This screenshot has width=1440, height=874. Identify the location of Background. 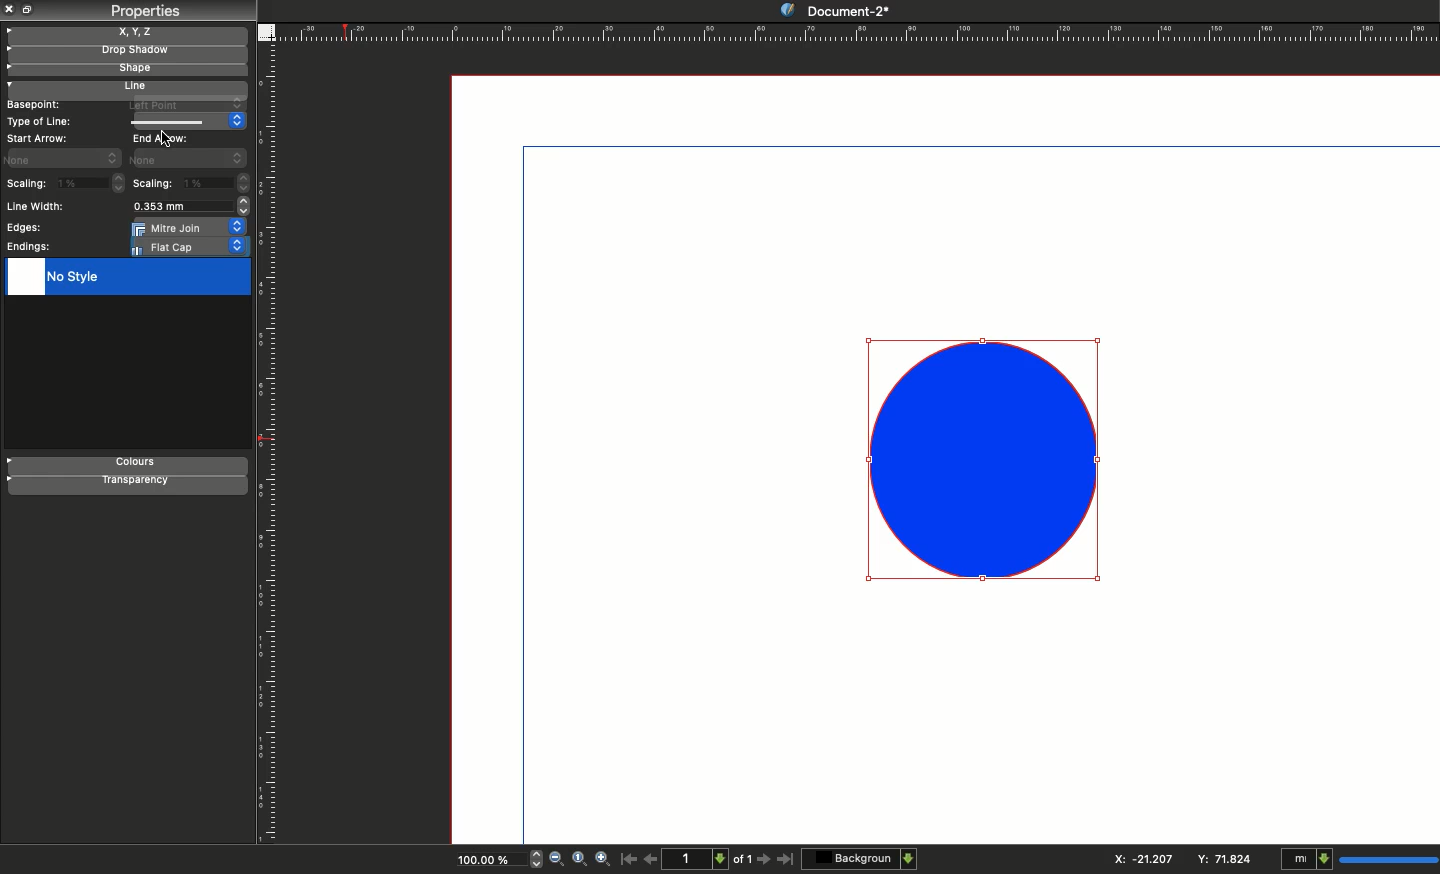
(861, 858).